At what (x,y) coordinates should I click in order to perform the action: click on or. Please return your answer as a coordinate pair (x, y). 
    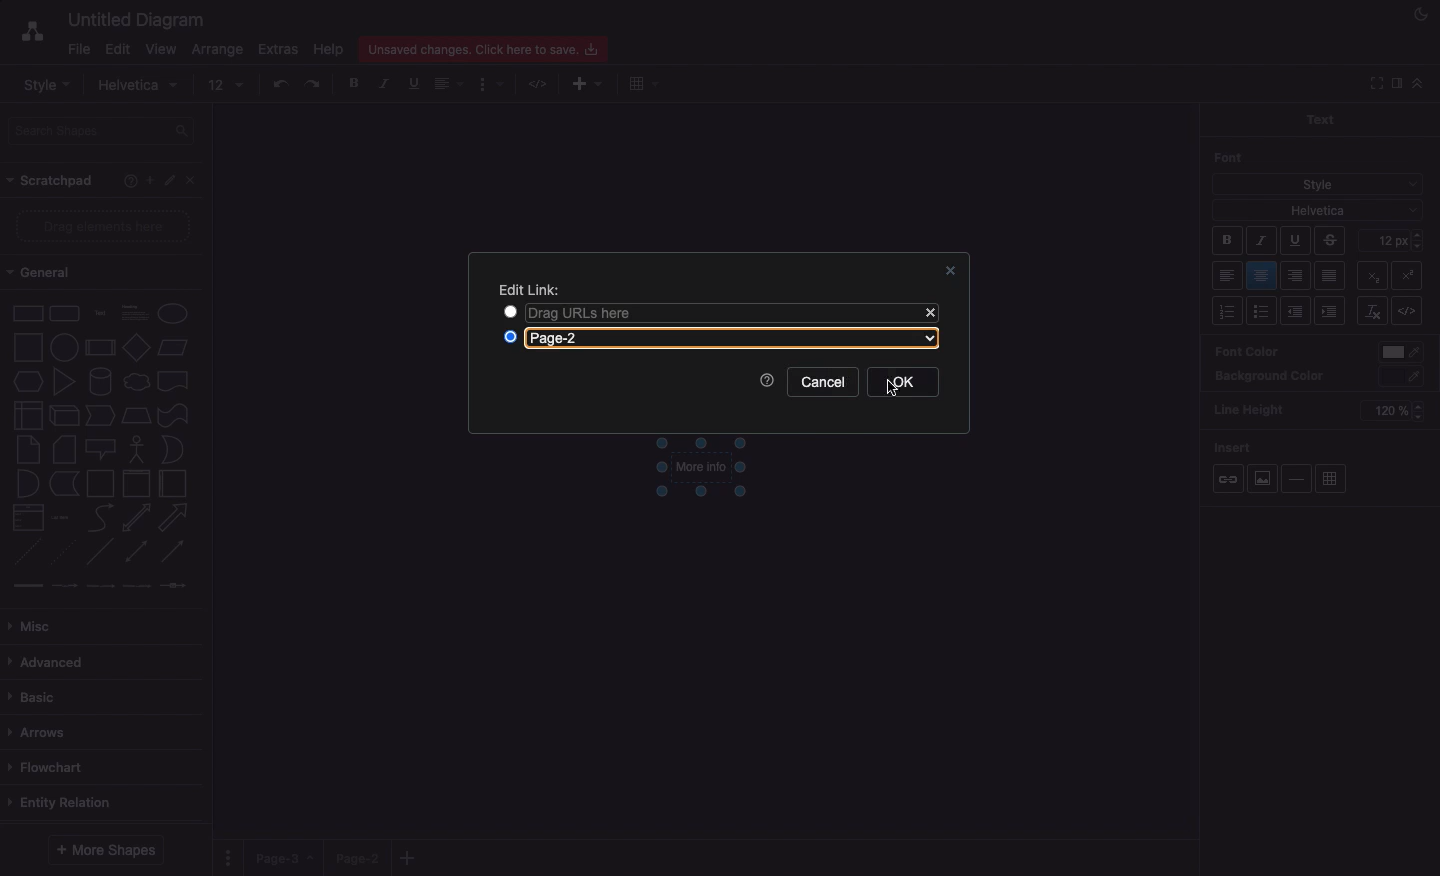
    Looking at the image, I should click on (173, 449).